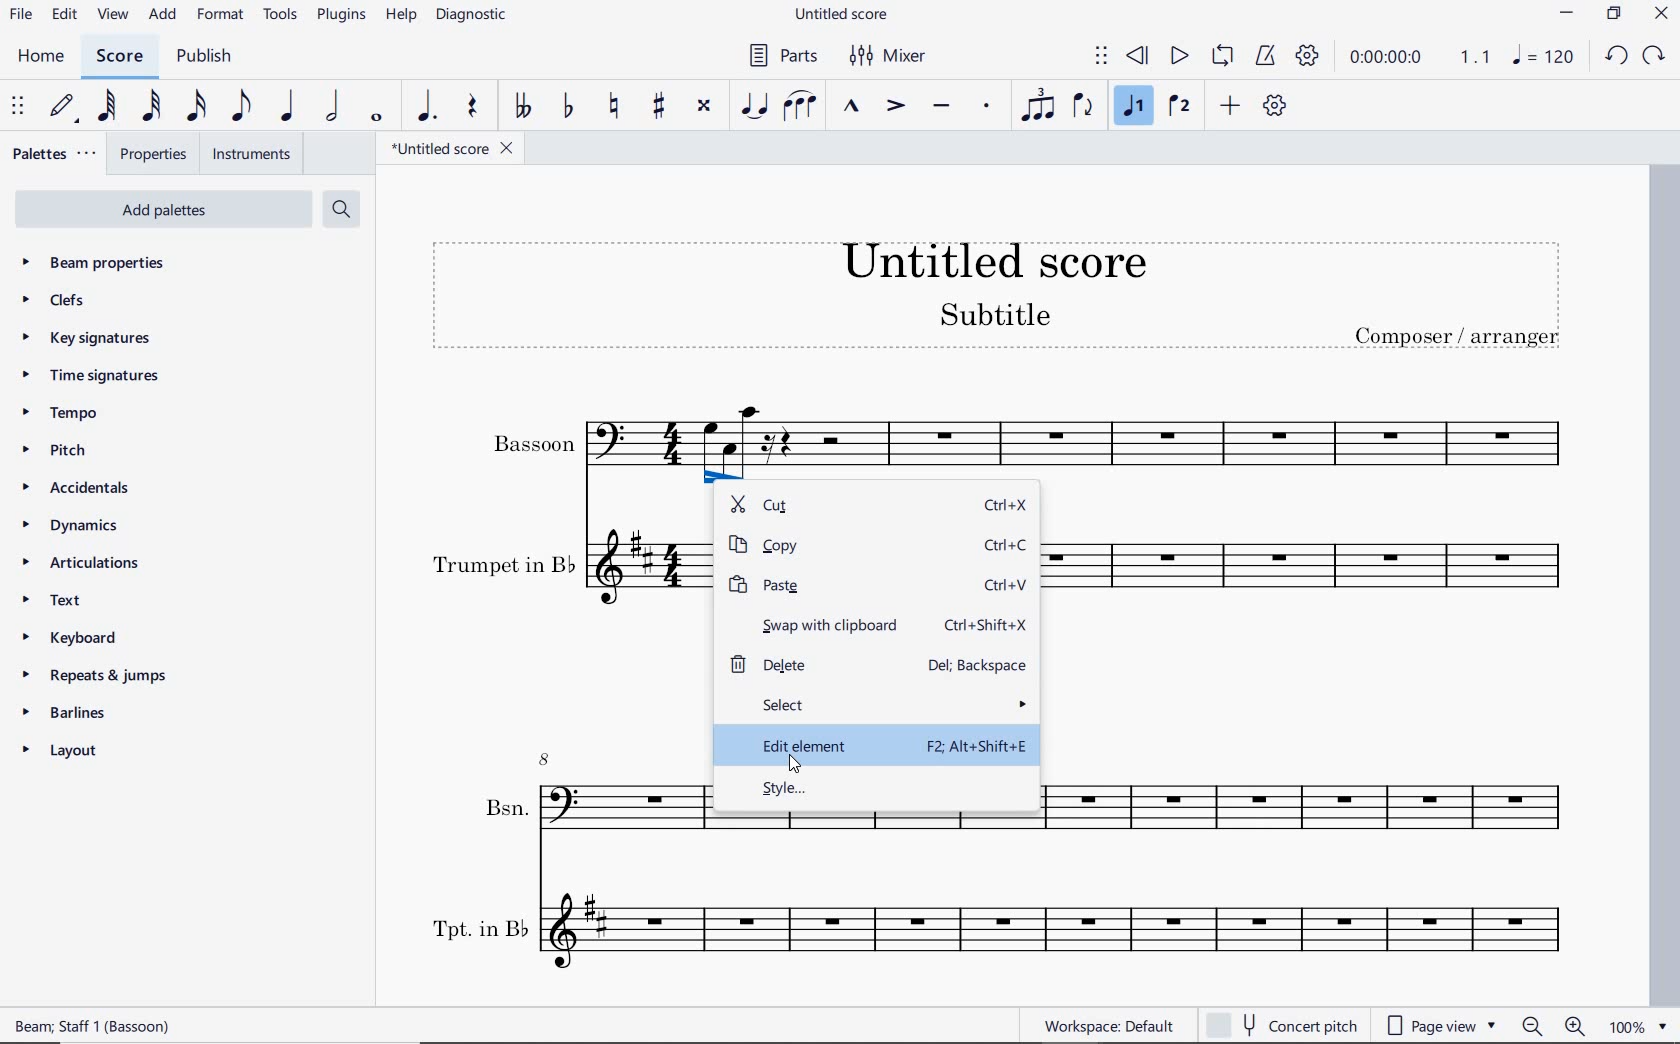  Describe the element at coordinates (1084, 107) in the screenshot. I see `flip direction` at that location.